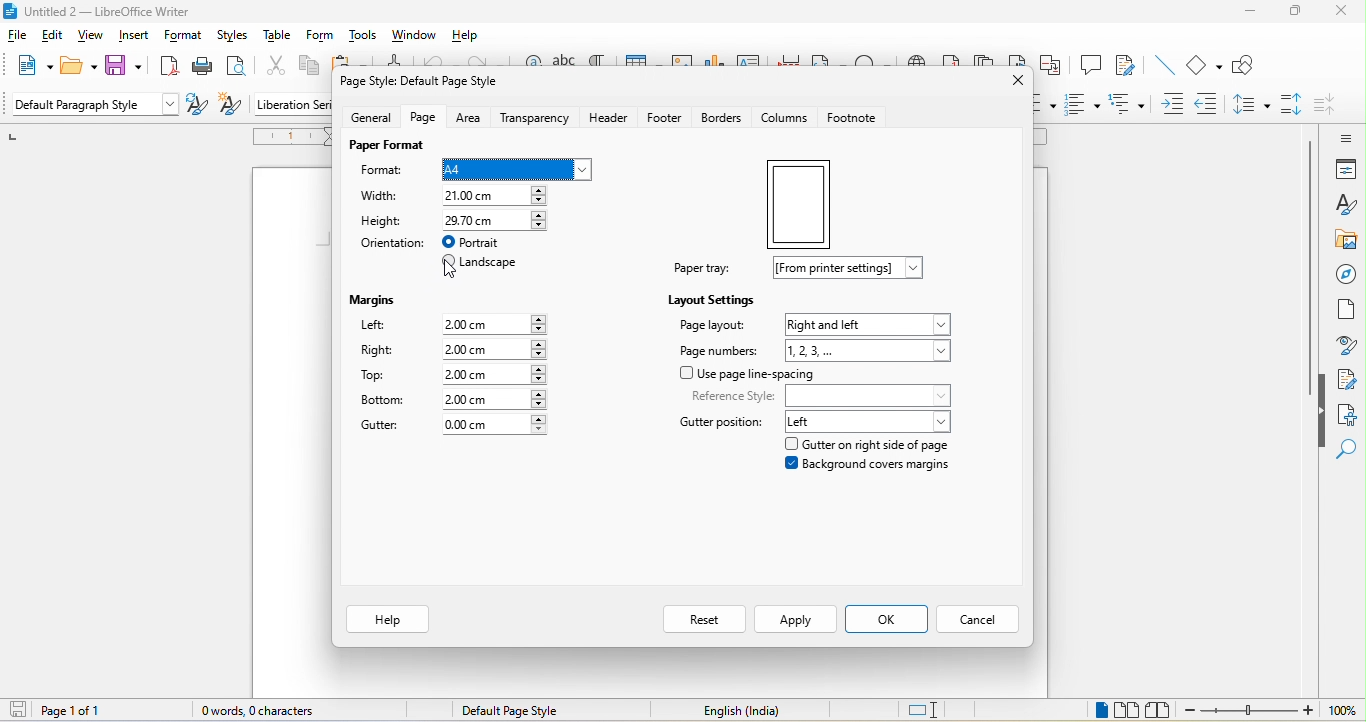 Image resolution: width=1366 pixels, height=722 pixels. What do you see at coordinates (537, 118) in the screenshot?
I see `transperency` at bounding box center [537, 118].